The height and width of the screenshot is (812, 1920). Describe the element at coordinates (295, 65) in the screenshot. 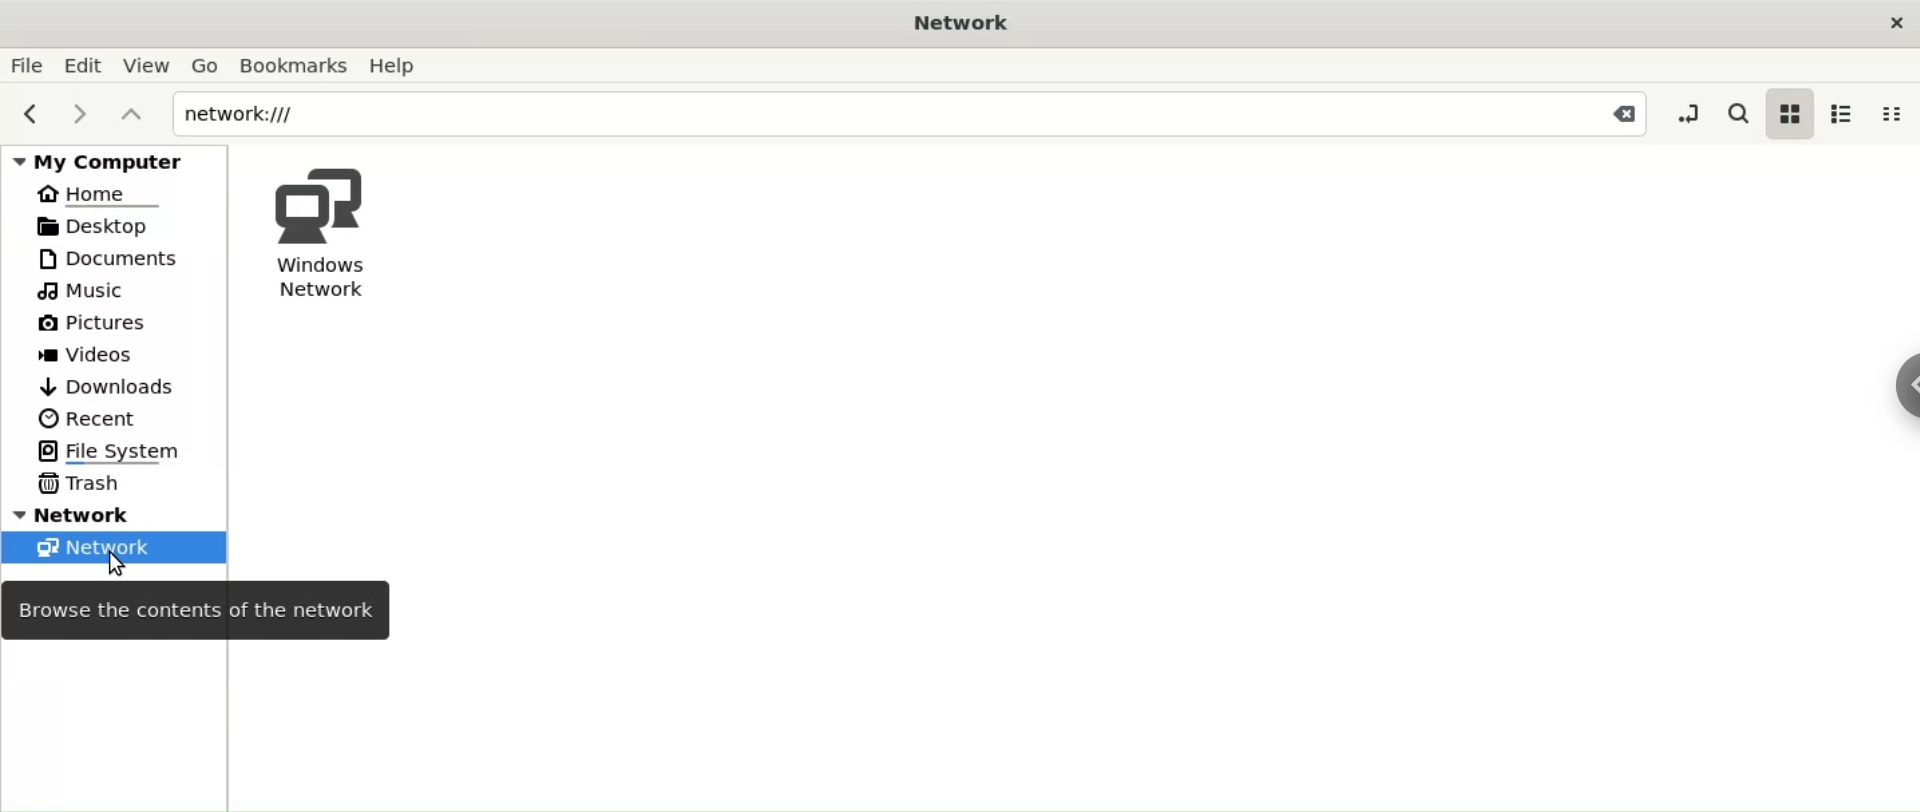

I see `Bookmarks` at that location.